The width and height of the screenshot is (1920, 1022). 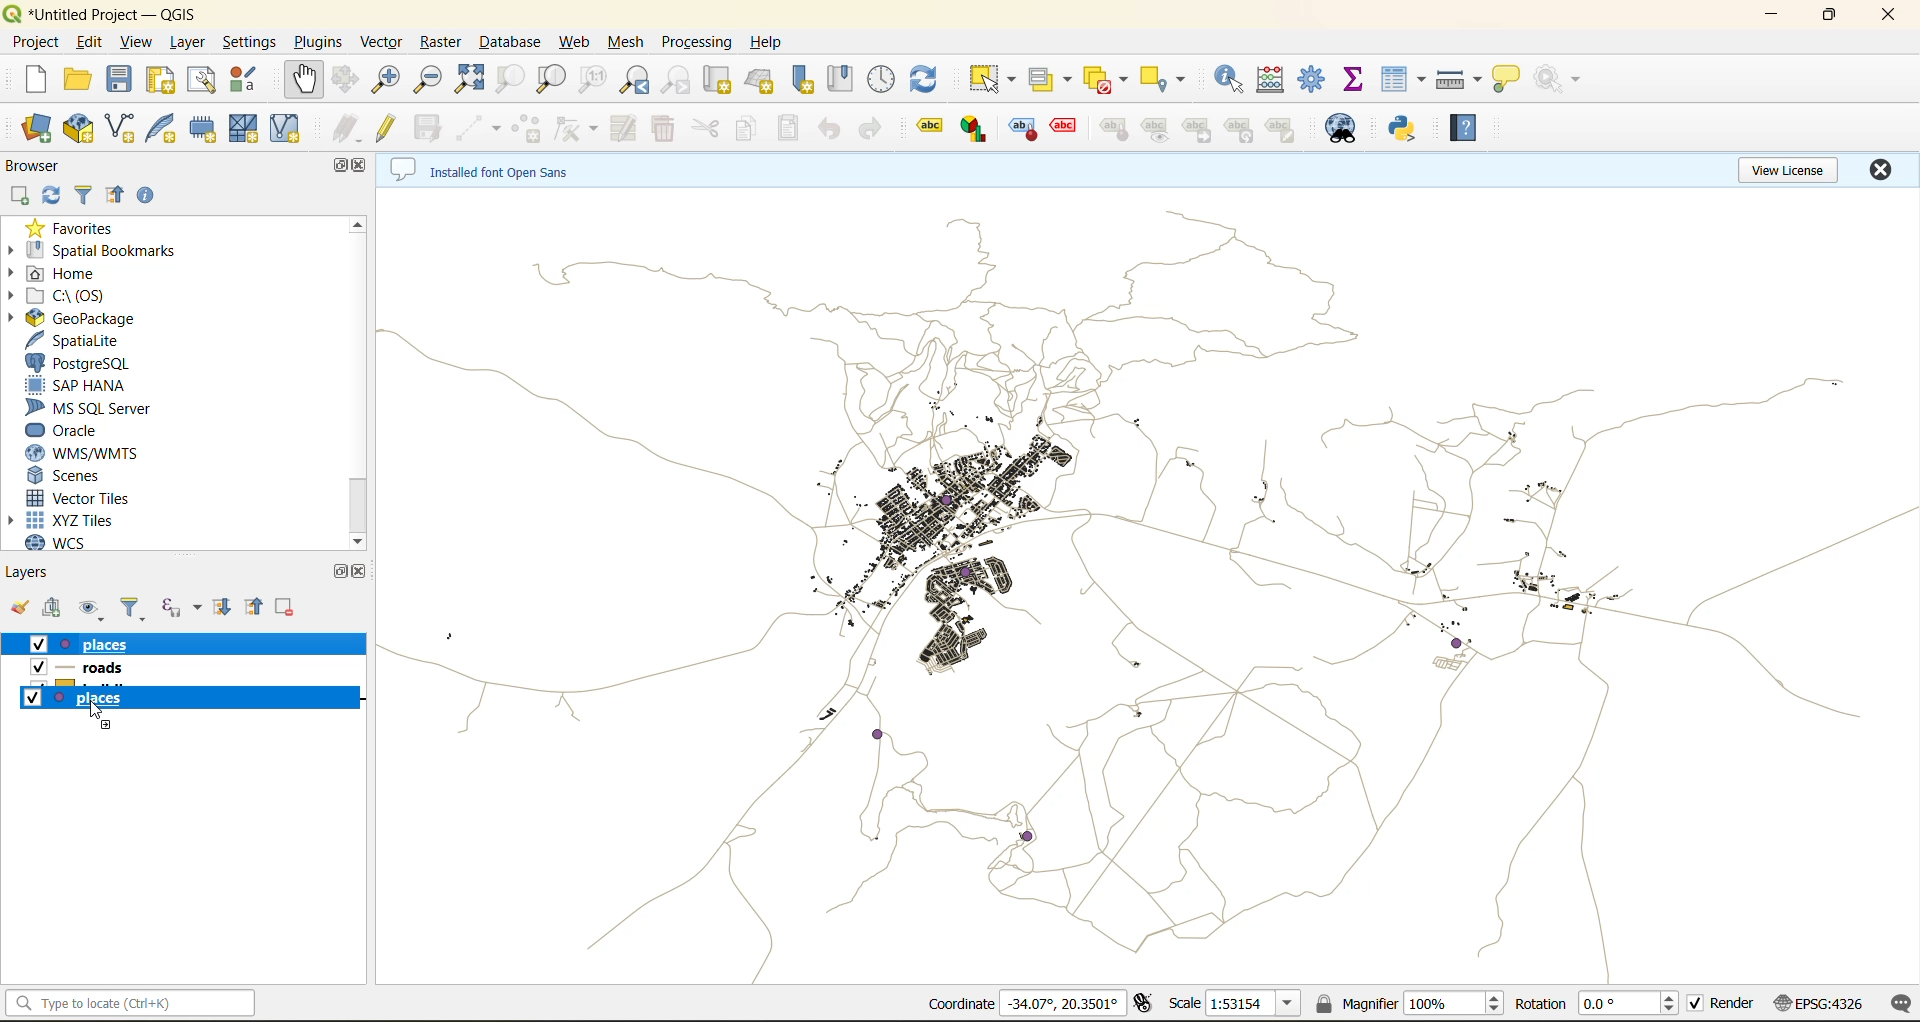 What do you see at coordinates (1816, 1004) in the screenshot?
I see `crs` at bounding box center [1816, 1004].